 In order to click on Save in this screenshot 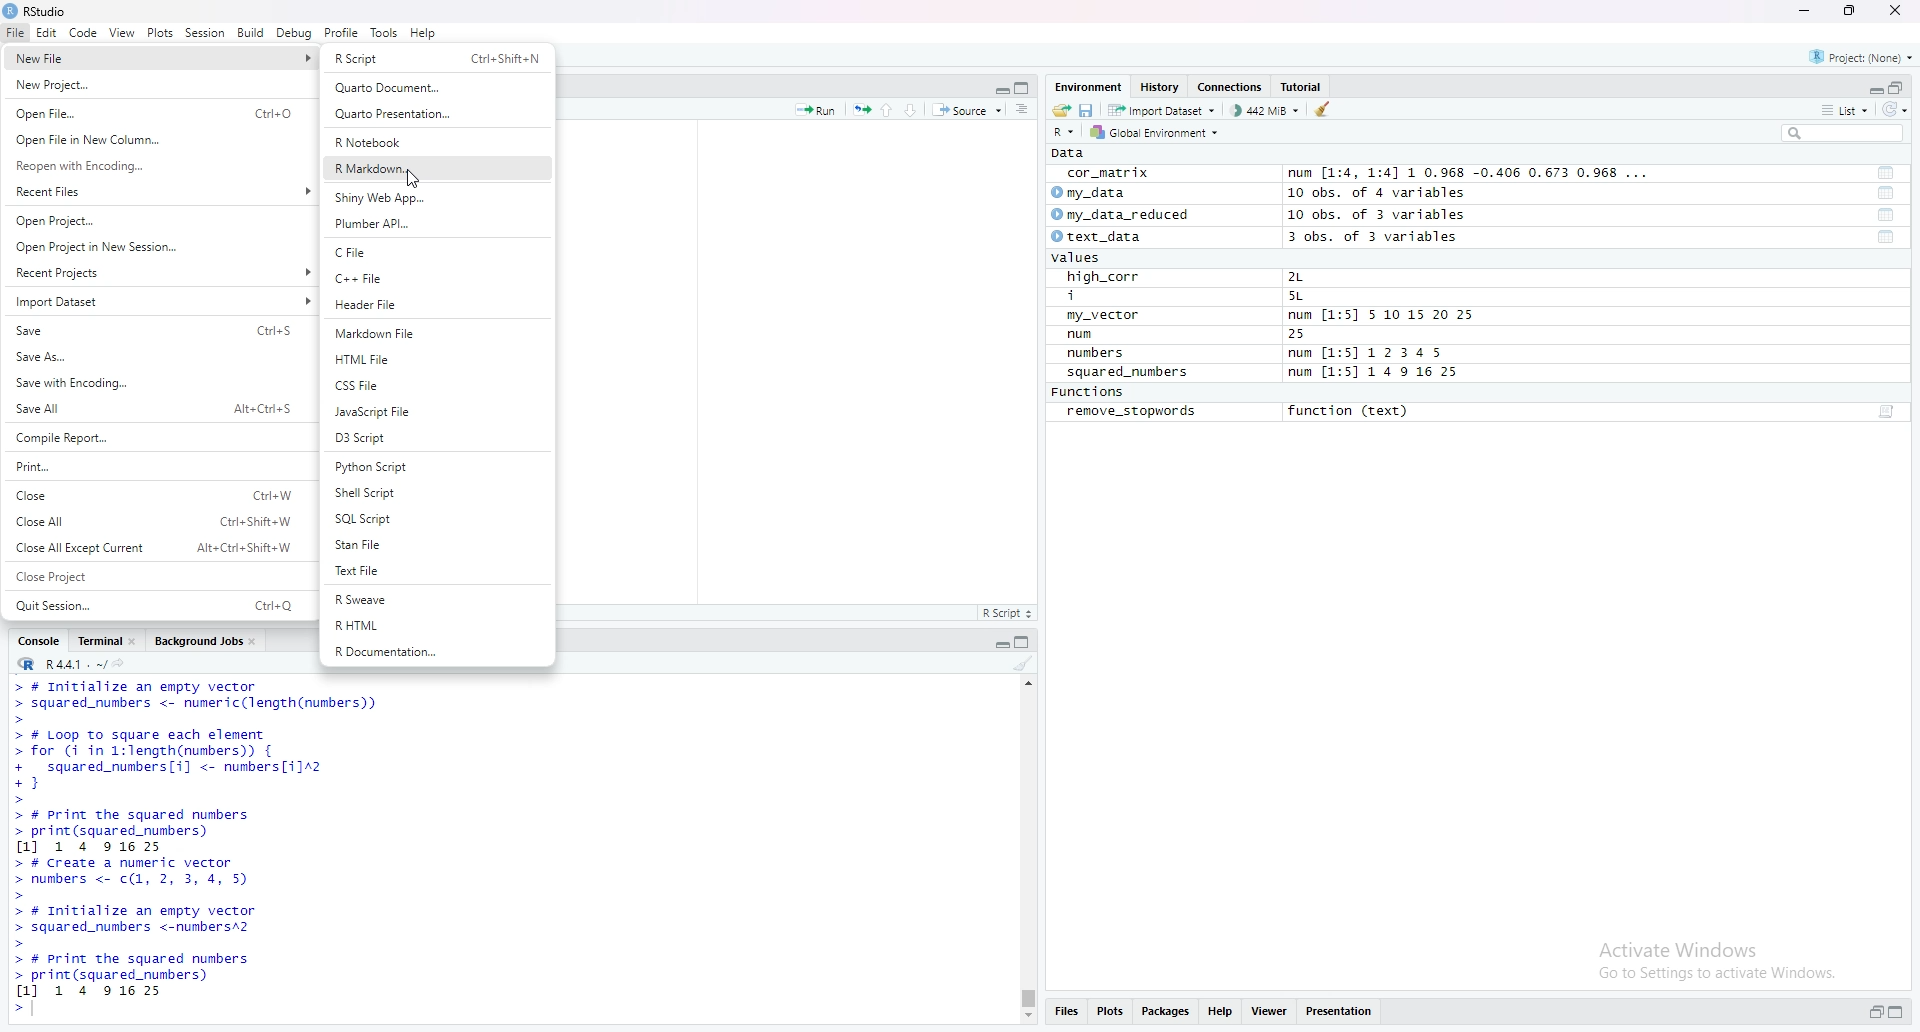, I will do `click(157, 330)`.